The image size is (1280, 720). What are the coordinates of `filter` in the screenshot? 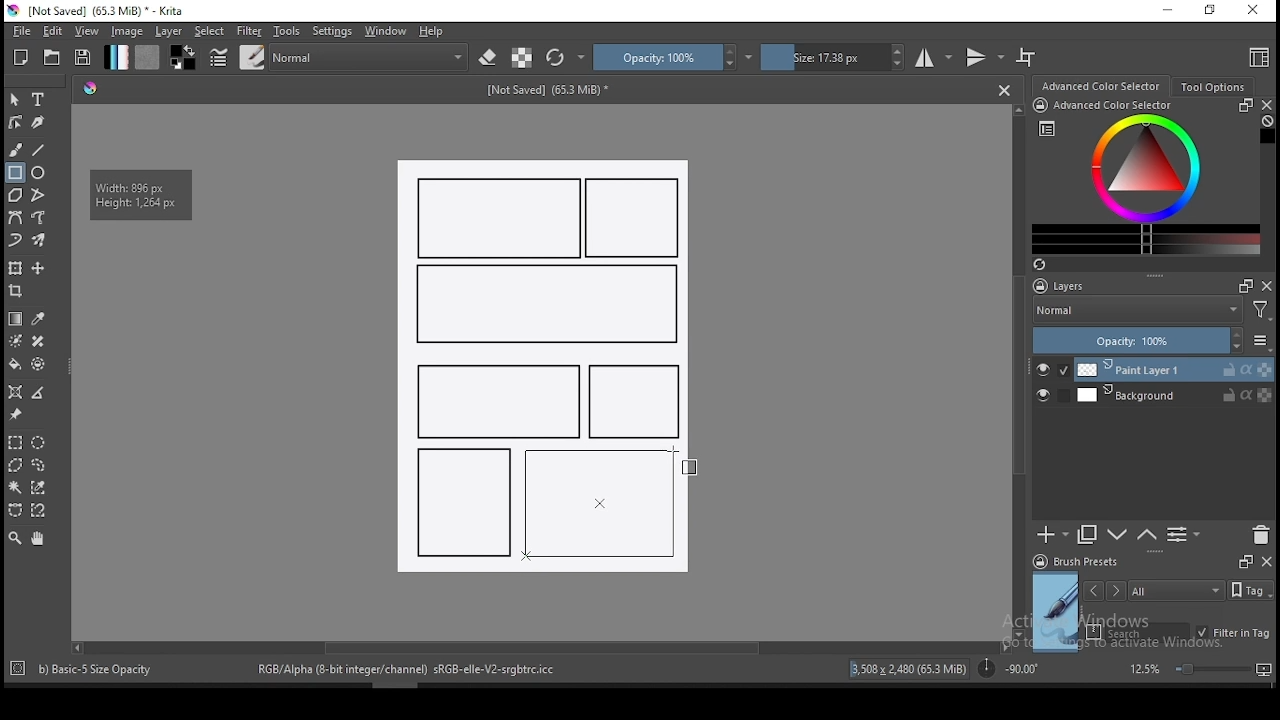 It's located at (248, 31).